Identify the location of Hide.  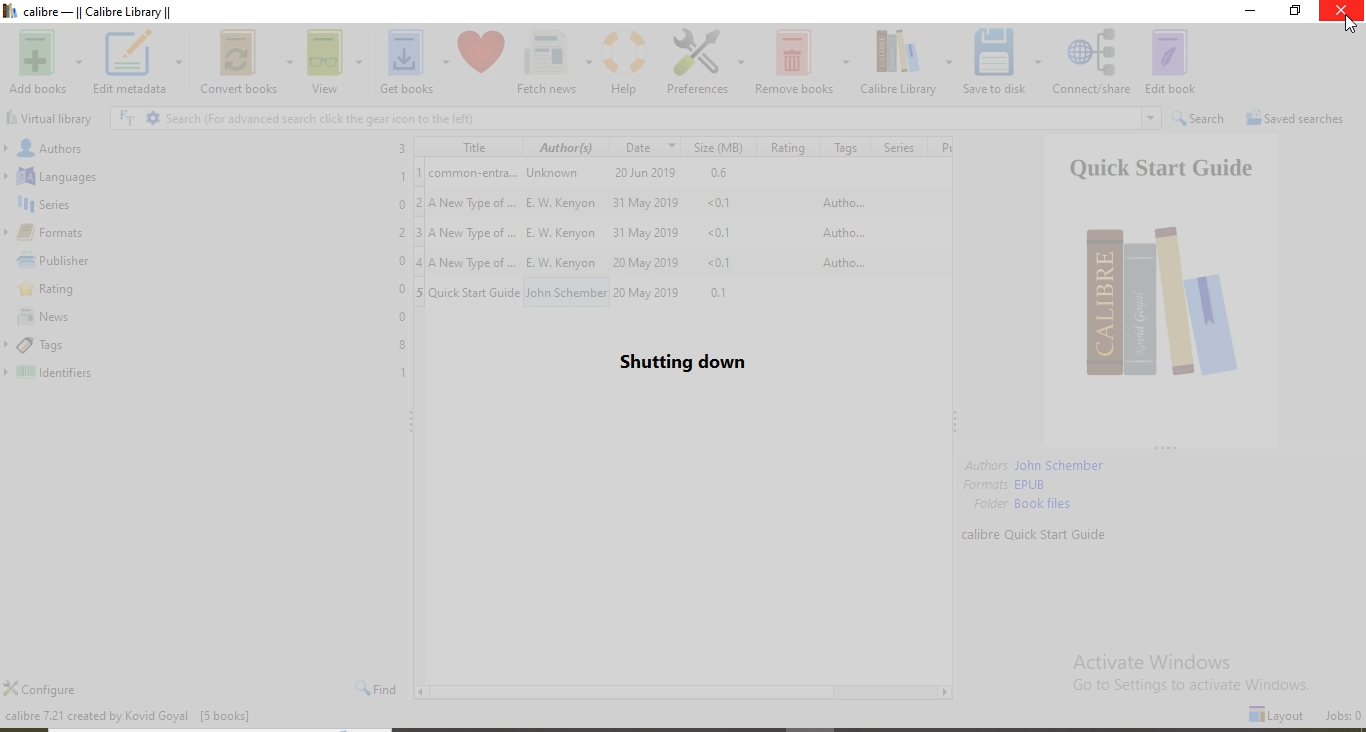
(413, 420).